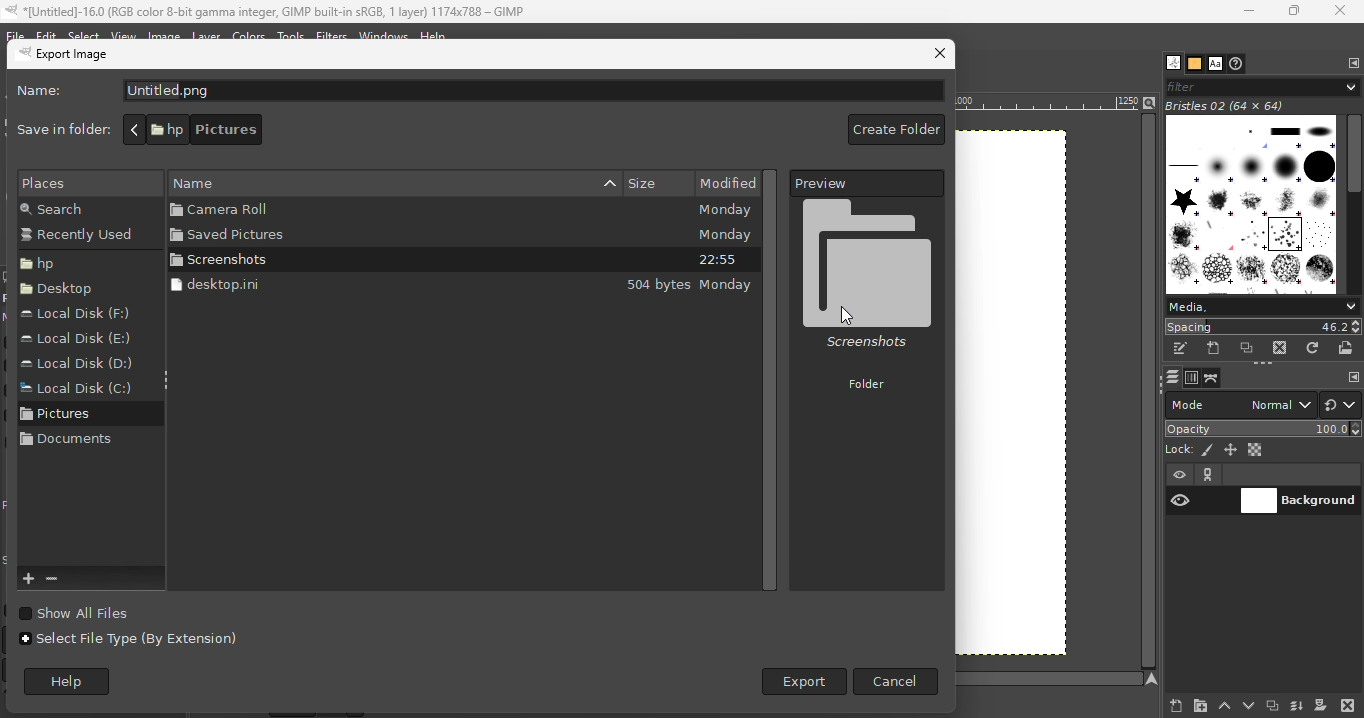  What do you see at coordinates (1341, 11) in the screenshot?
I see `Close` at bounding box center [1341, 11].